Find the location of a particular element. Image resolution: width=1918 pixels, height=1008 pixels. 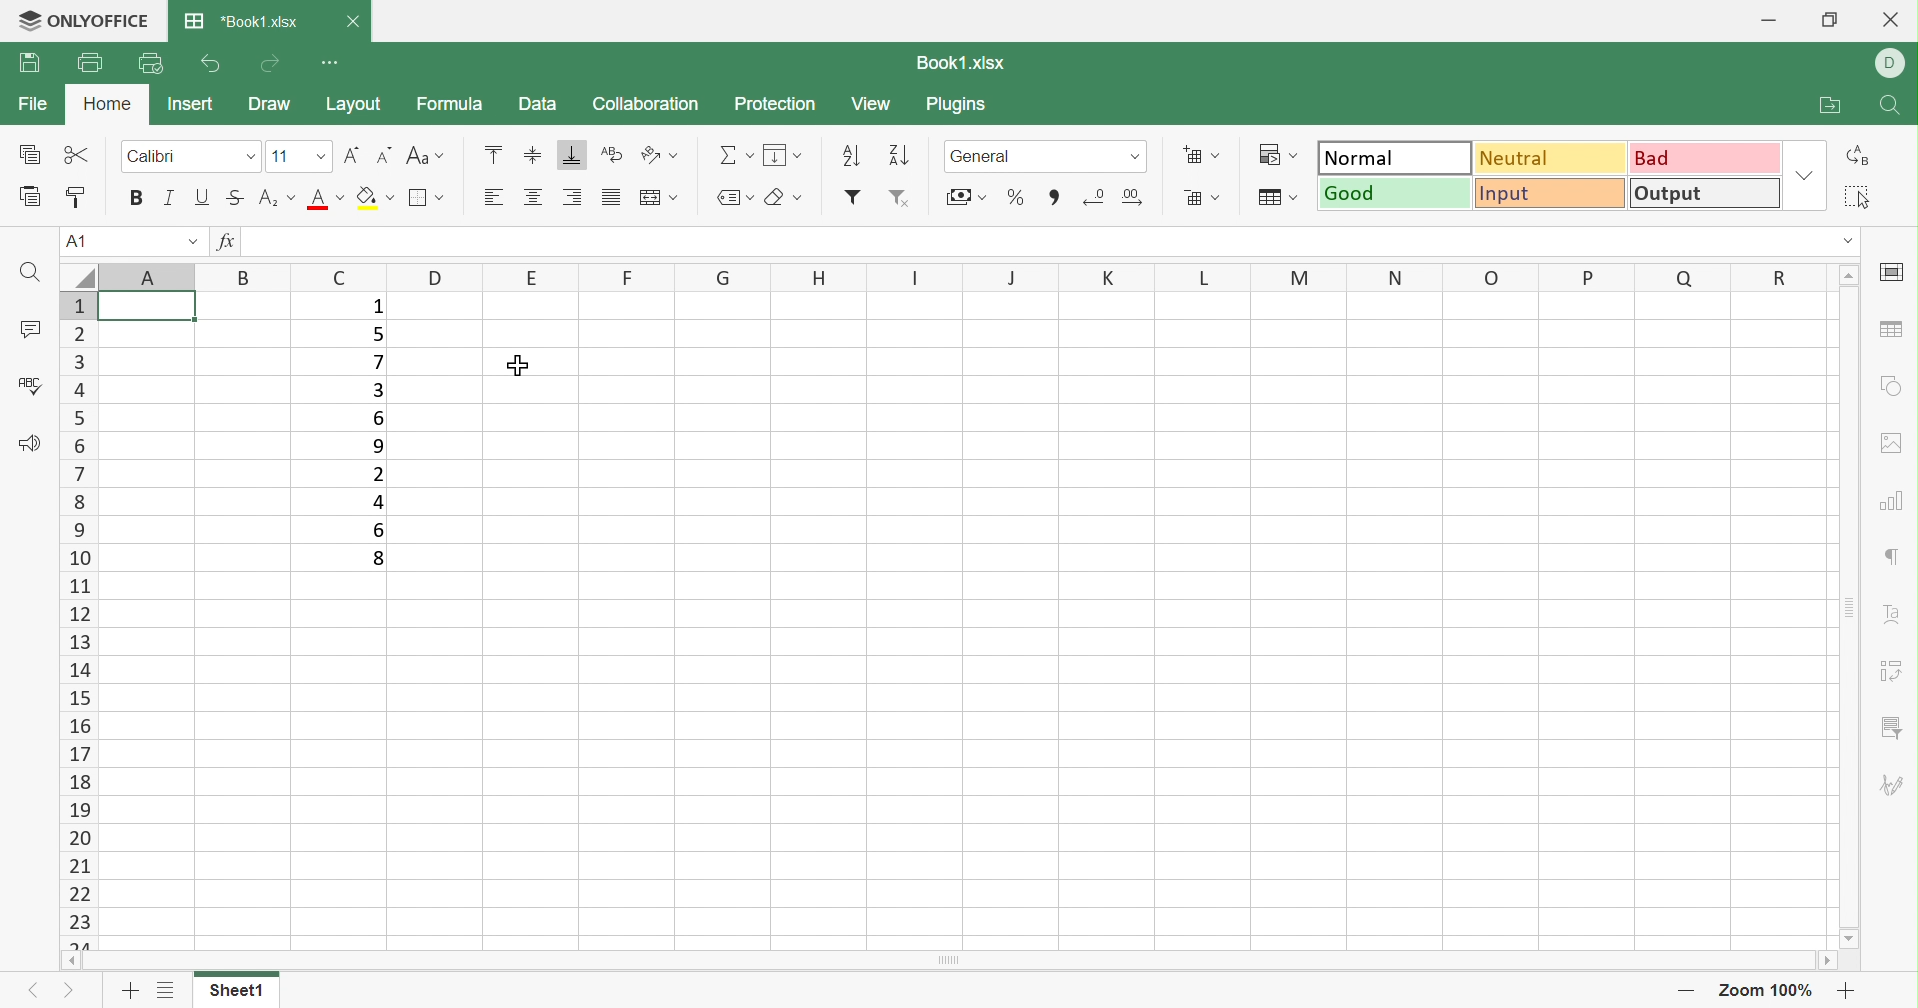

Summation is located at coordinates (734, 153).